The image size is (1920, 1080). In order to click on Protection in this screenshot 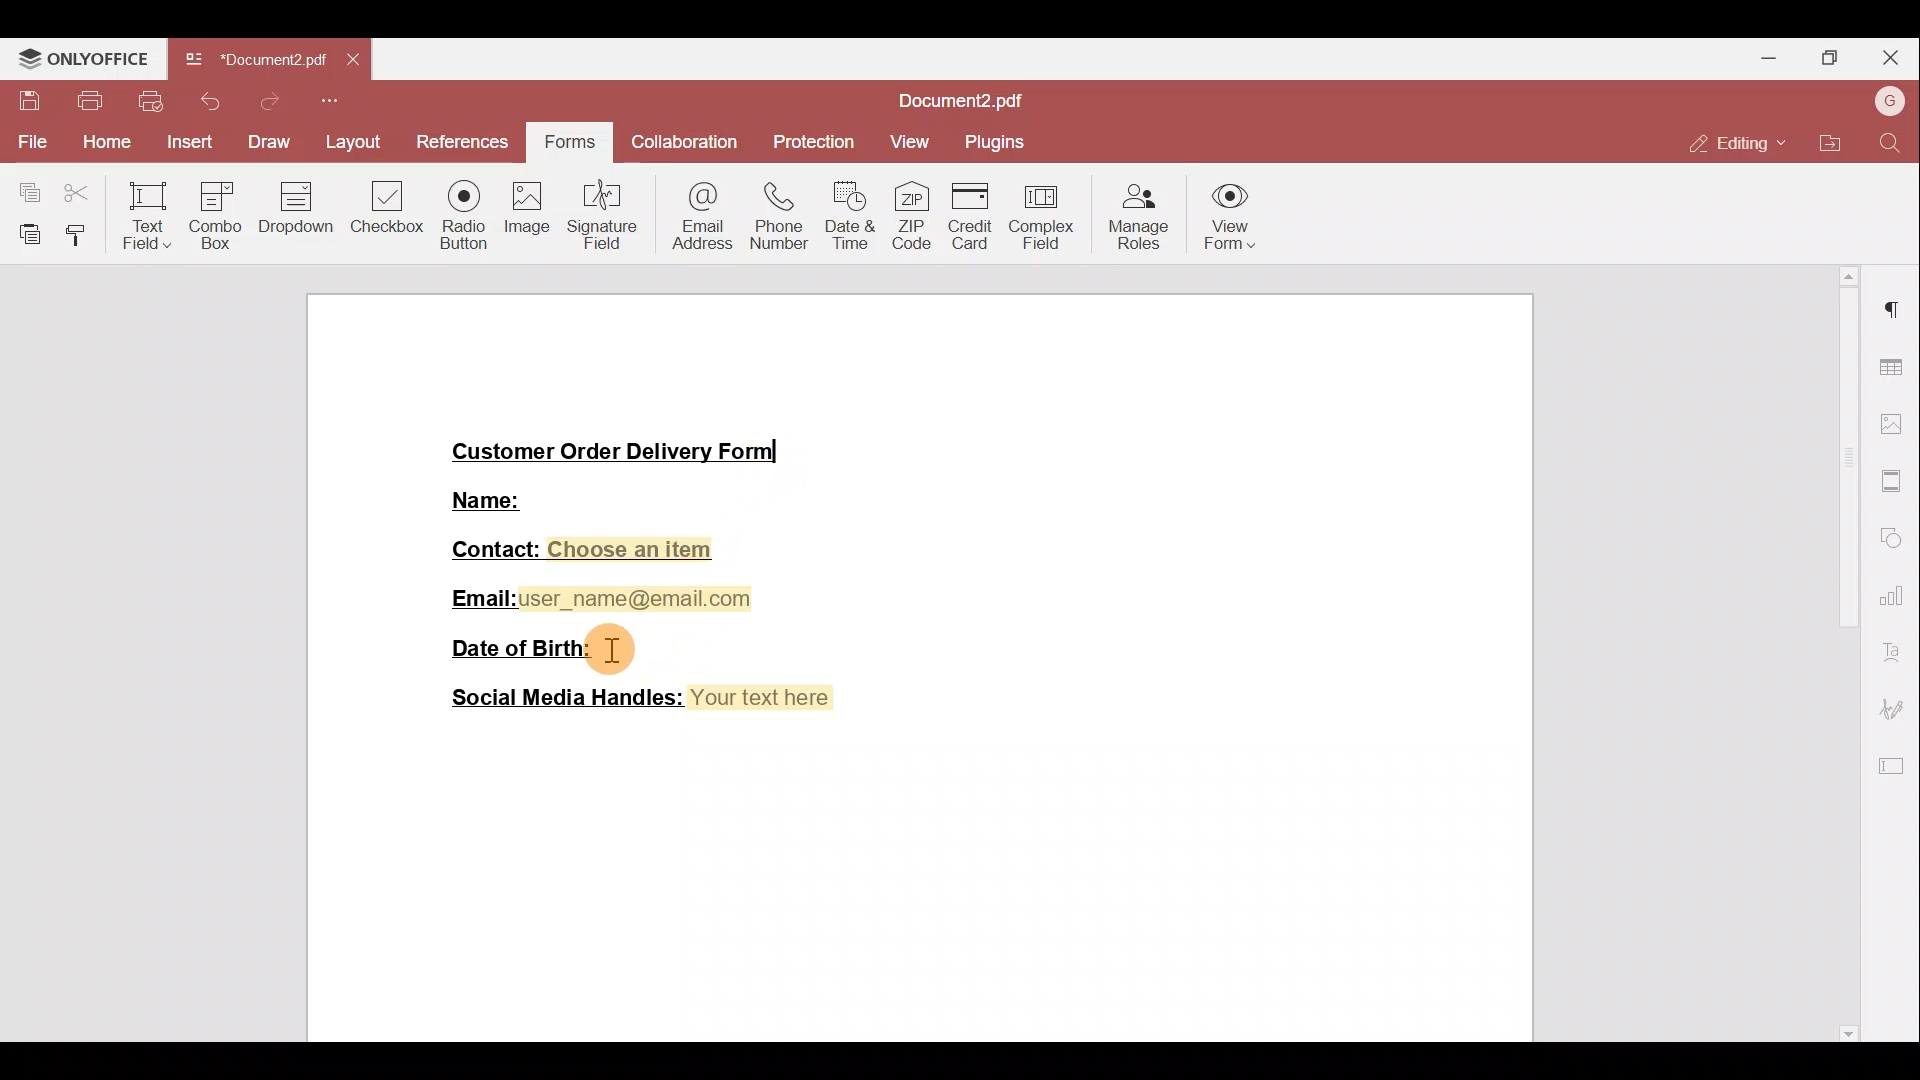, I will do `click(820, 143)`.